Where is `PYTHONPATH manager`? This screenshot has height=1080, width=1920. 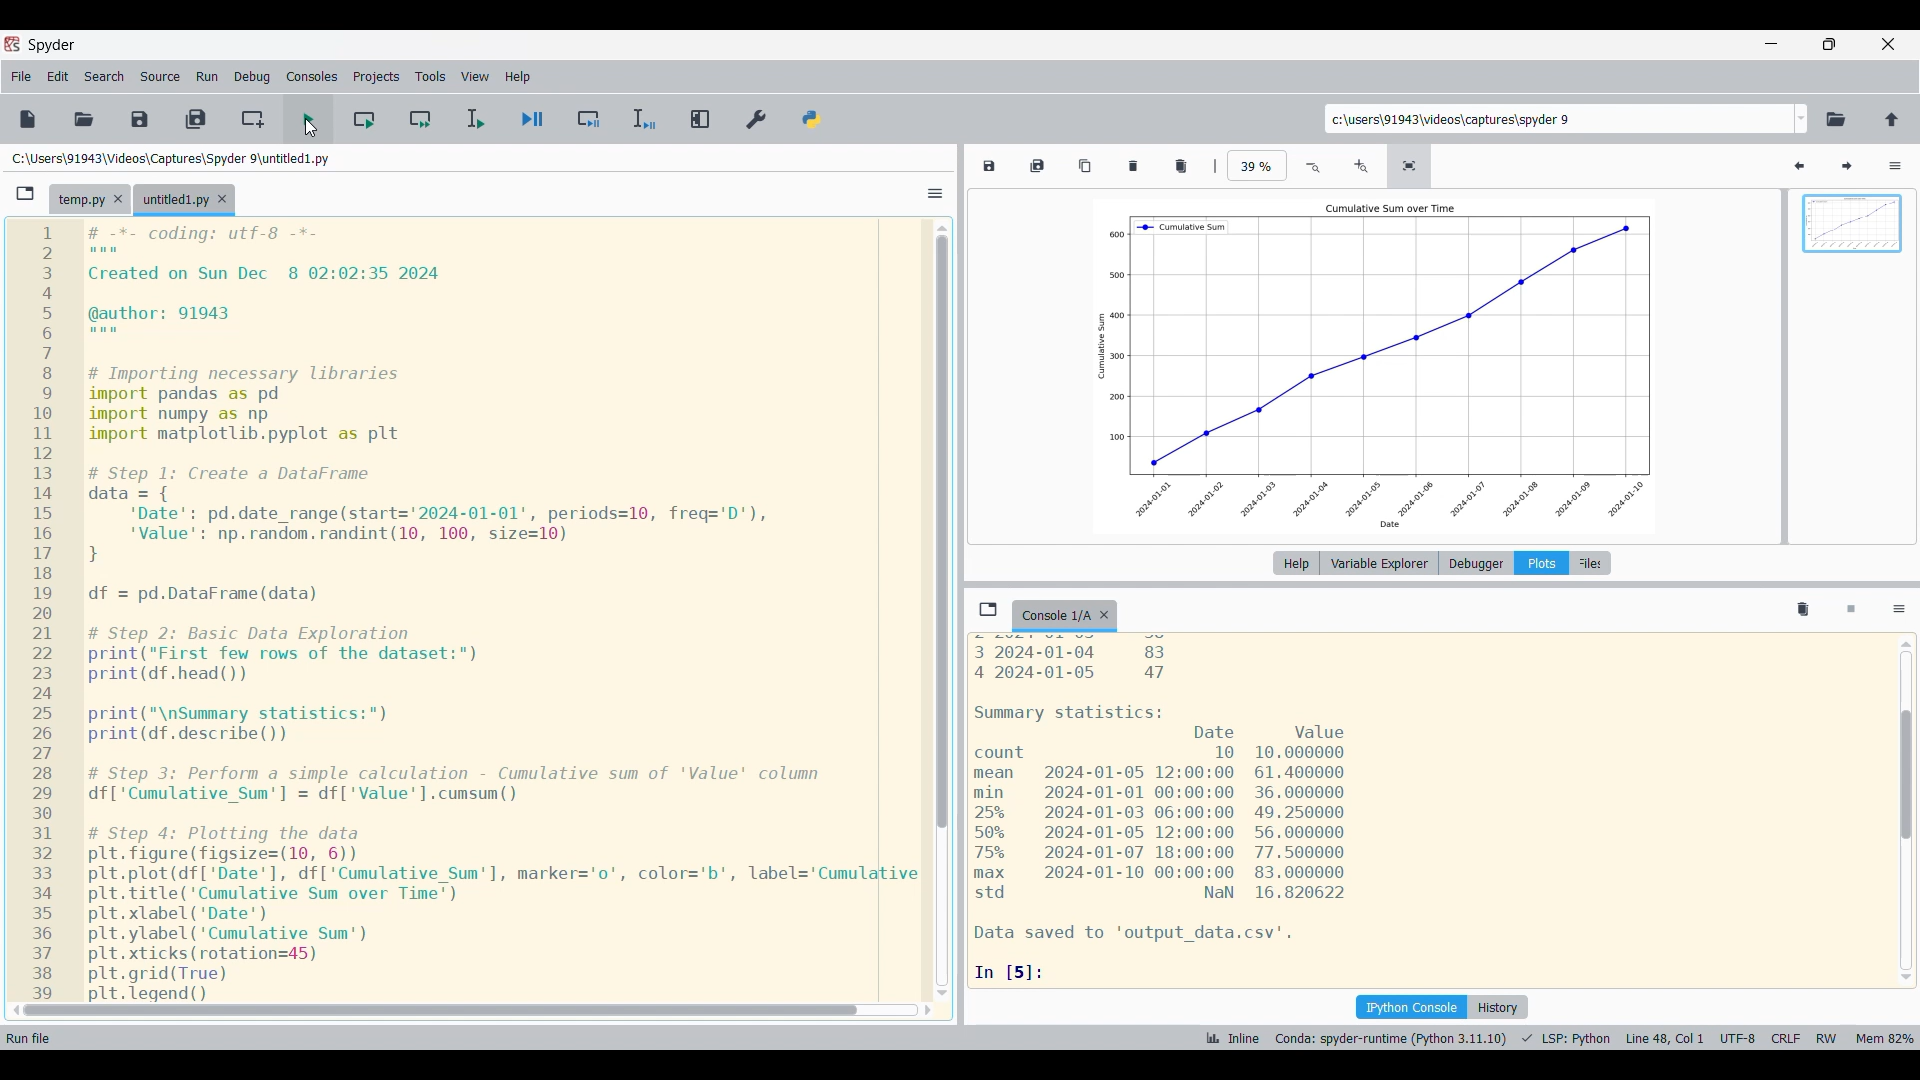
PYTHONPATH manager is located at coordinates (812, 120).